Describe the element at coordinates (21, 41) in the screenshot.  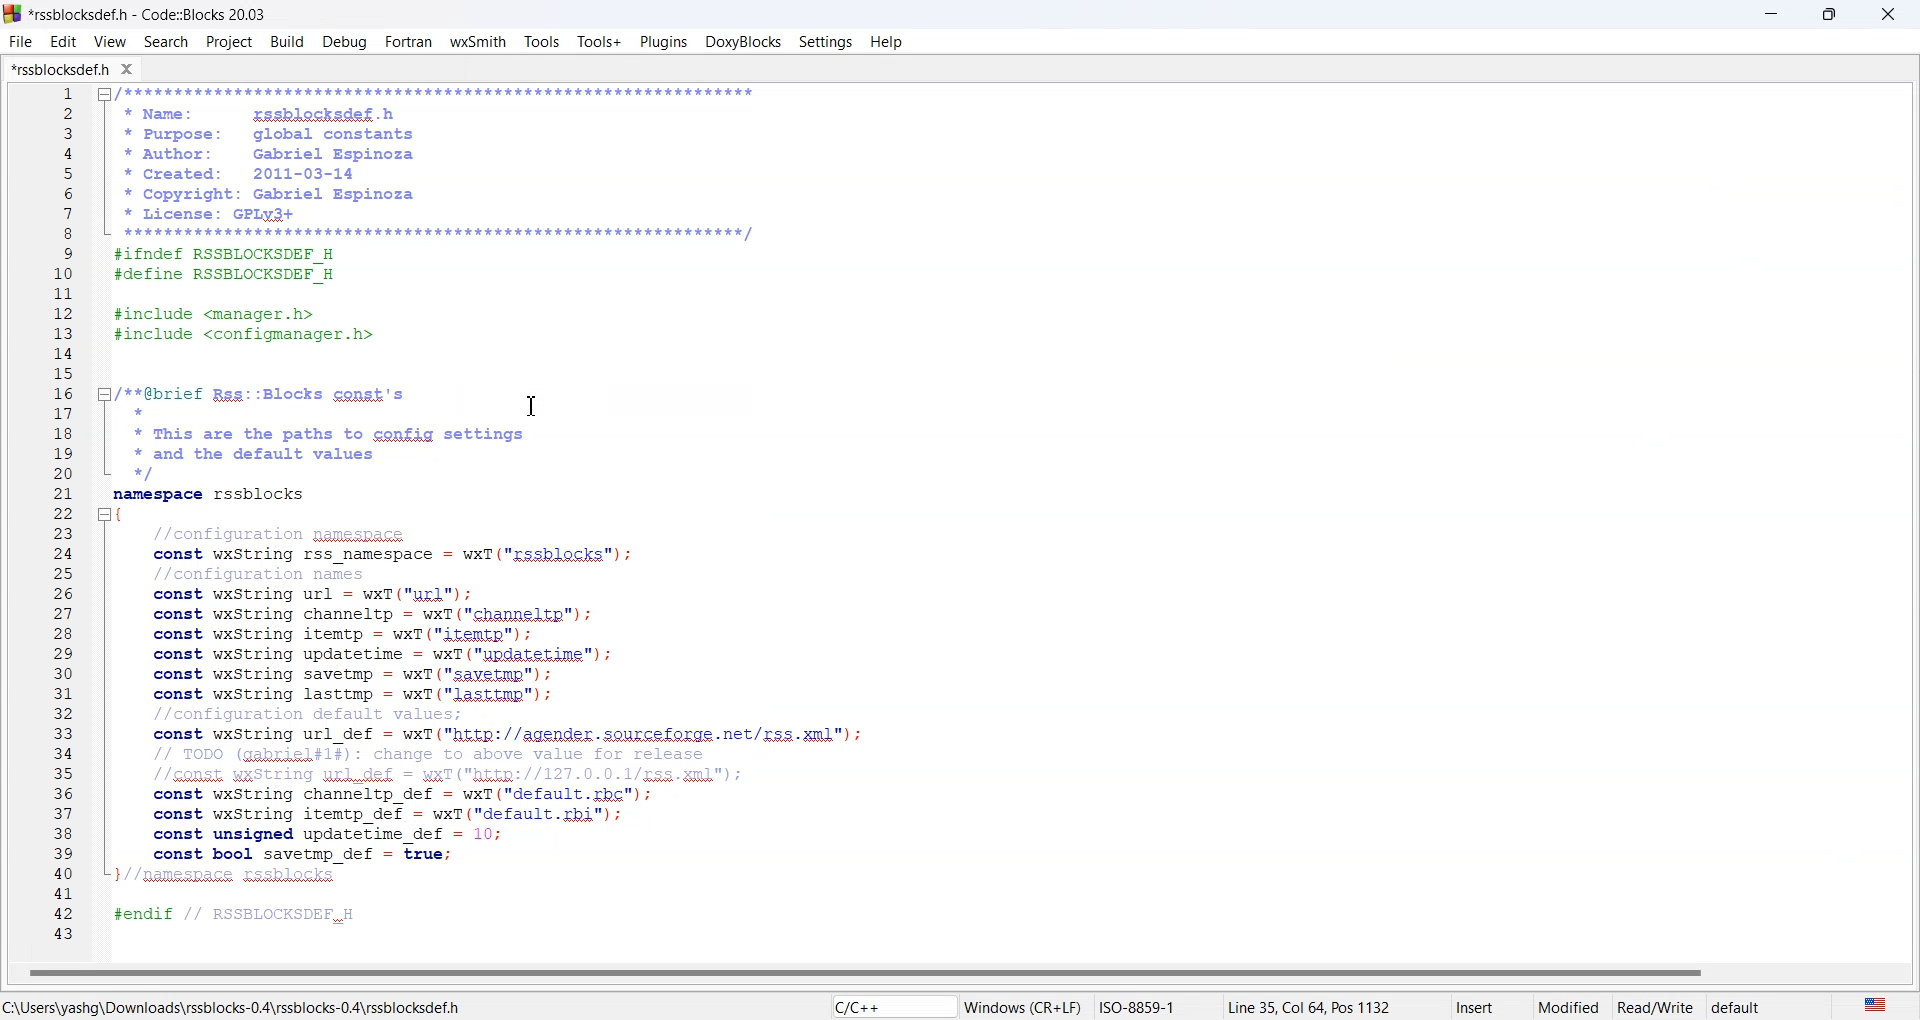
I see `File` at that location.